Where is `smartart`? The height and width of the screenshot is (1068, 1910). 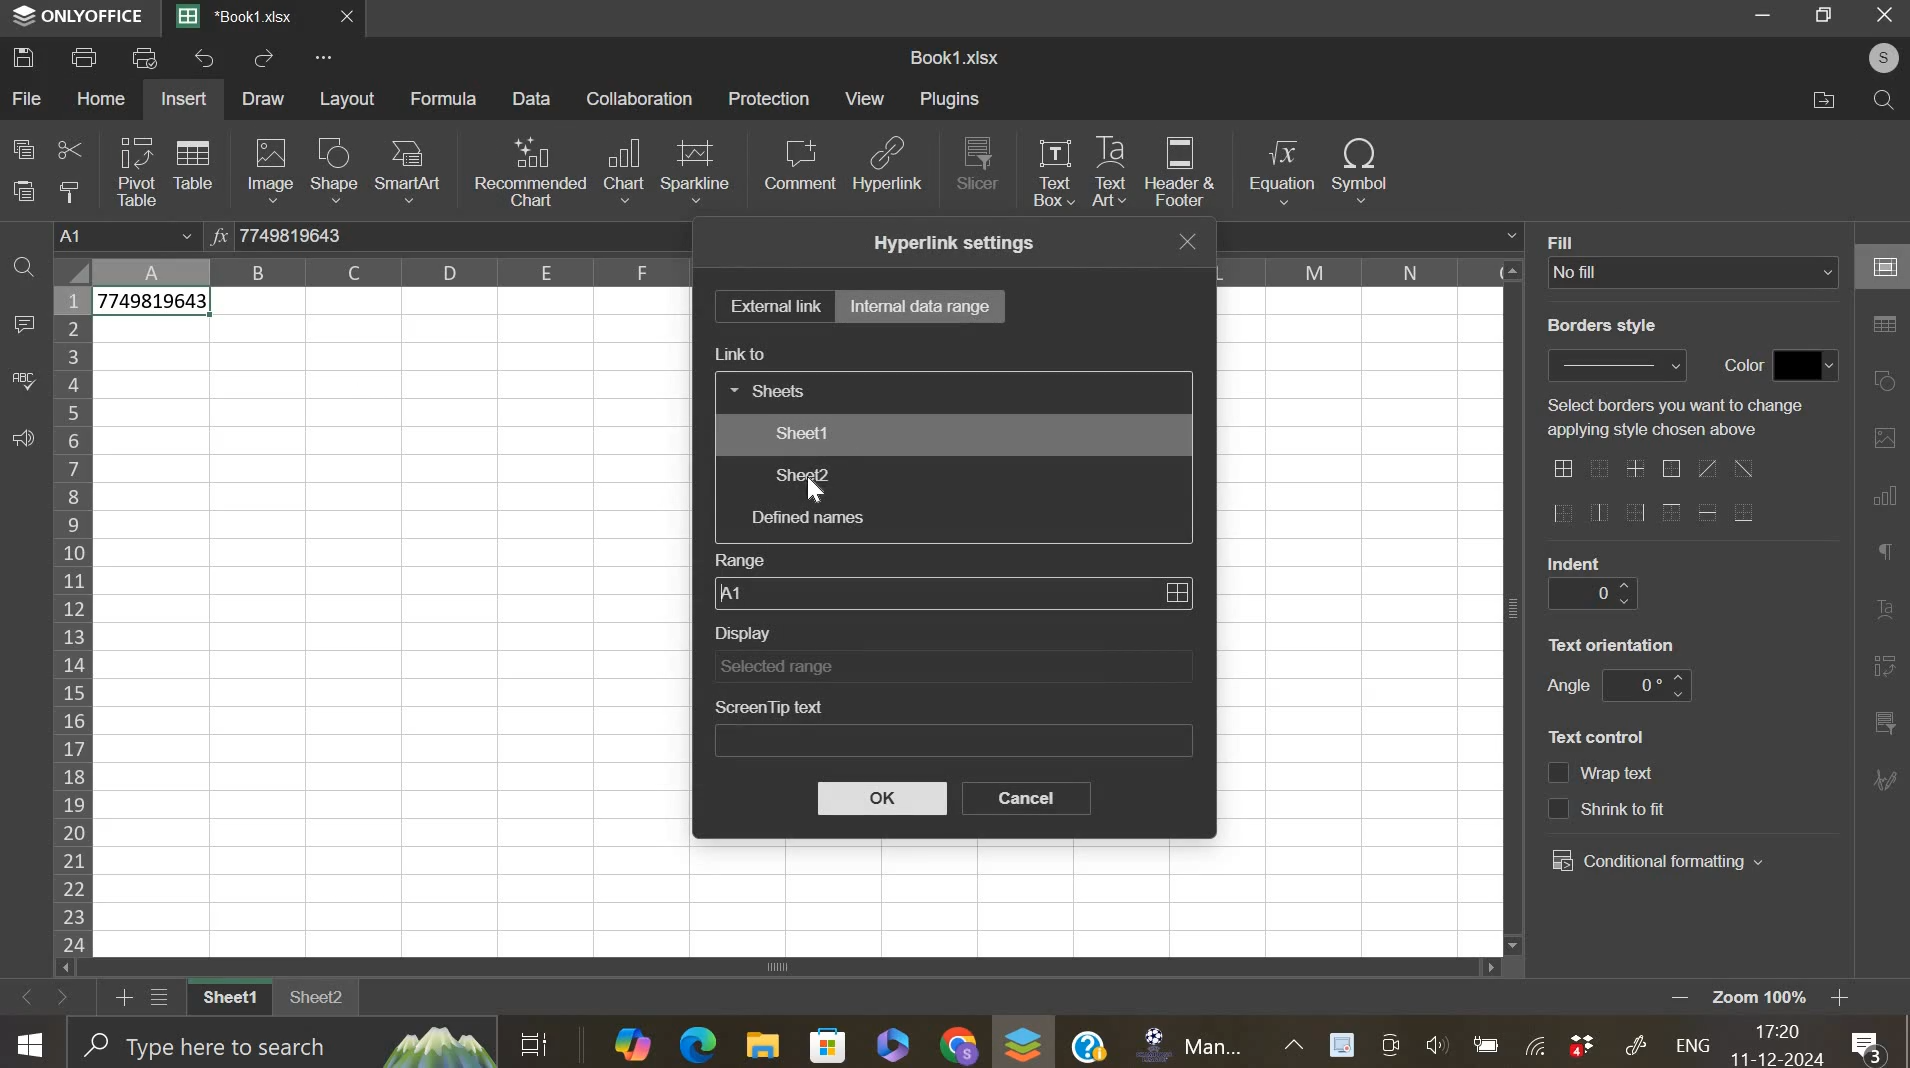
smartart is located at coordinates (406, 169).